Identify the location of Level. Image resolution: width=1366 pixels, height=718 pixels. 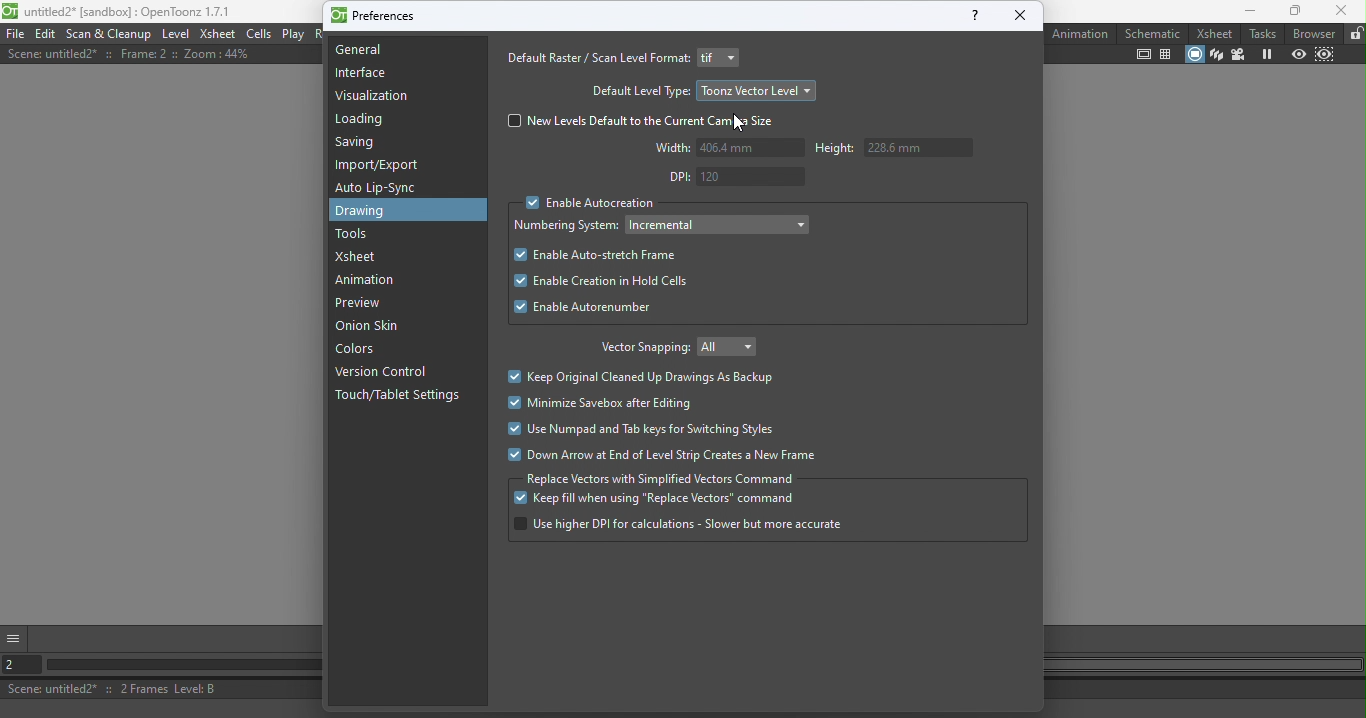
(175, 33).